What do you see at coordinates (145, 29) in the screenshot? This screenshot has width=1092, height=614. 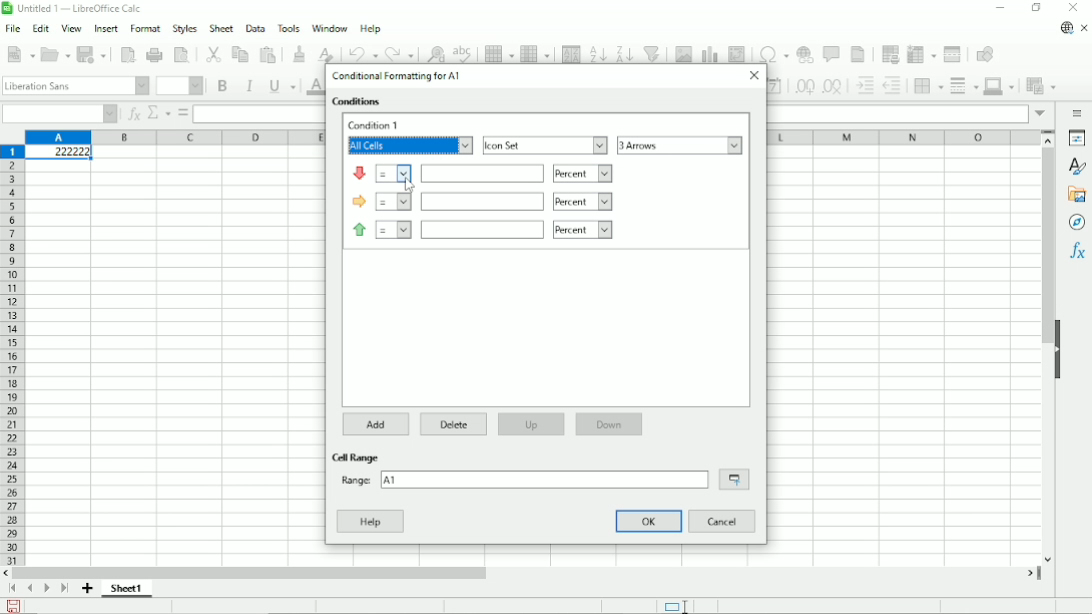 I see `Format` at bounding box center [145, 29].